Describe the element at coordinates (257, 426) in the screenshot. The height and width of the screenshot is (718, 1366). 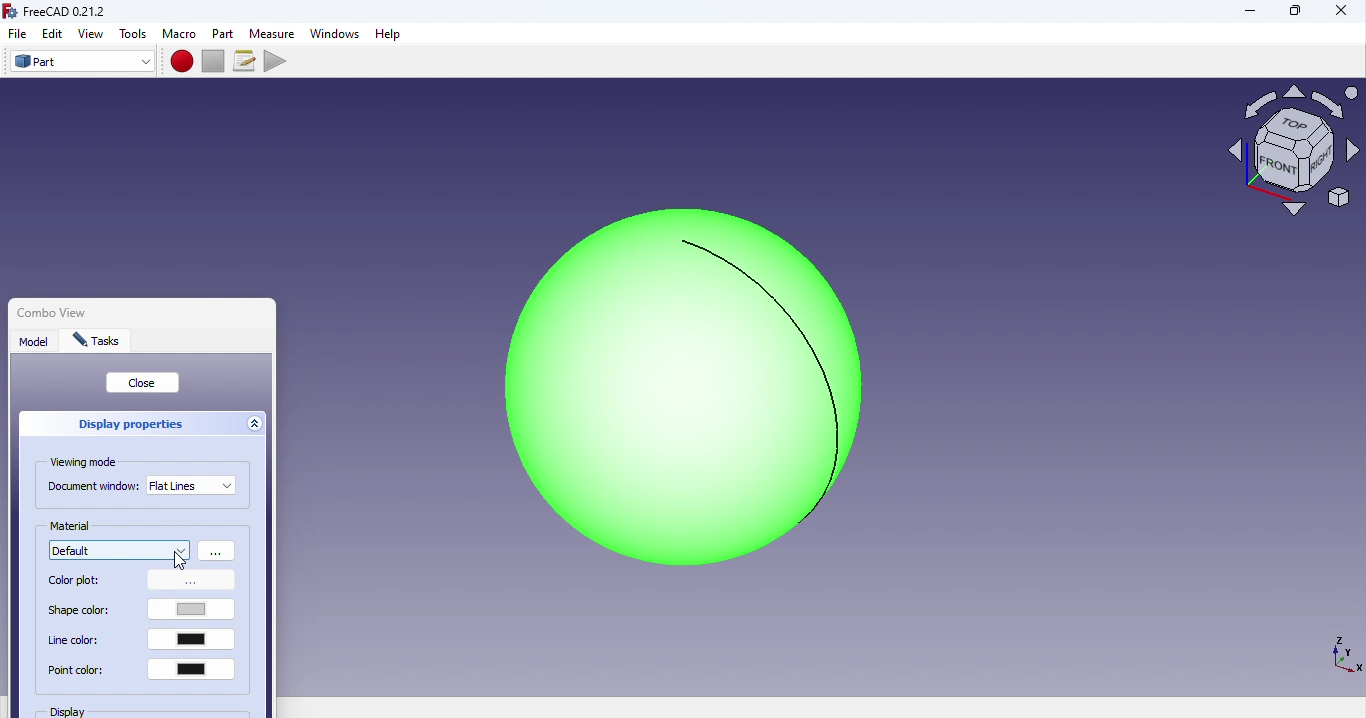
I see `Hide properties` at that location.